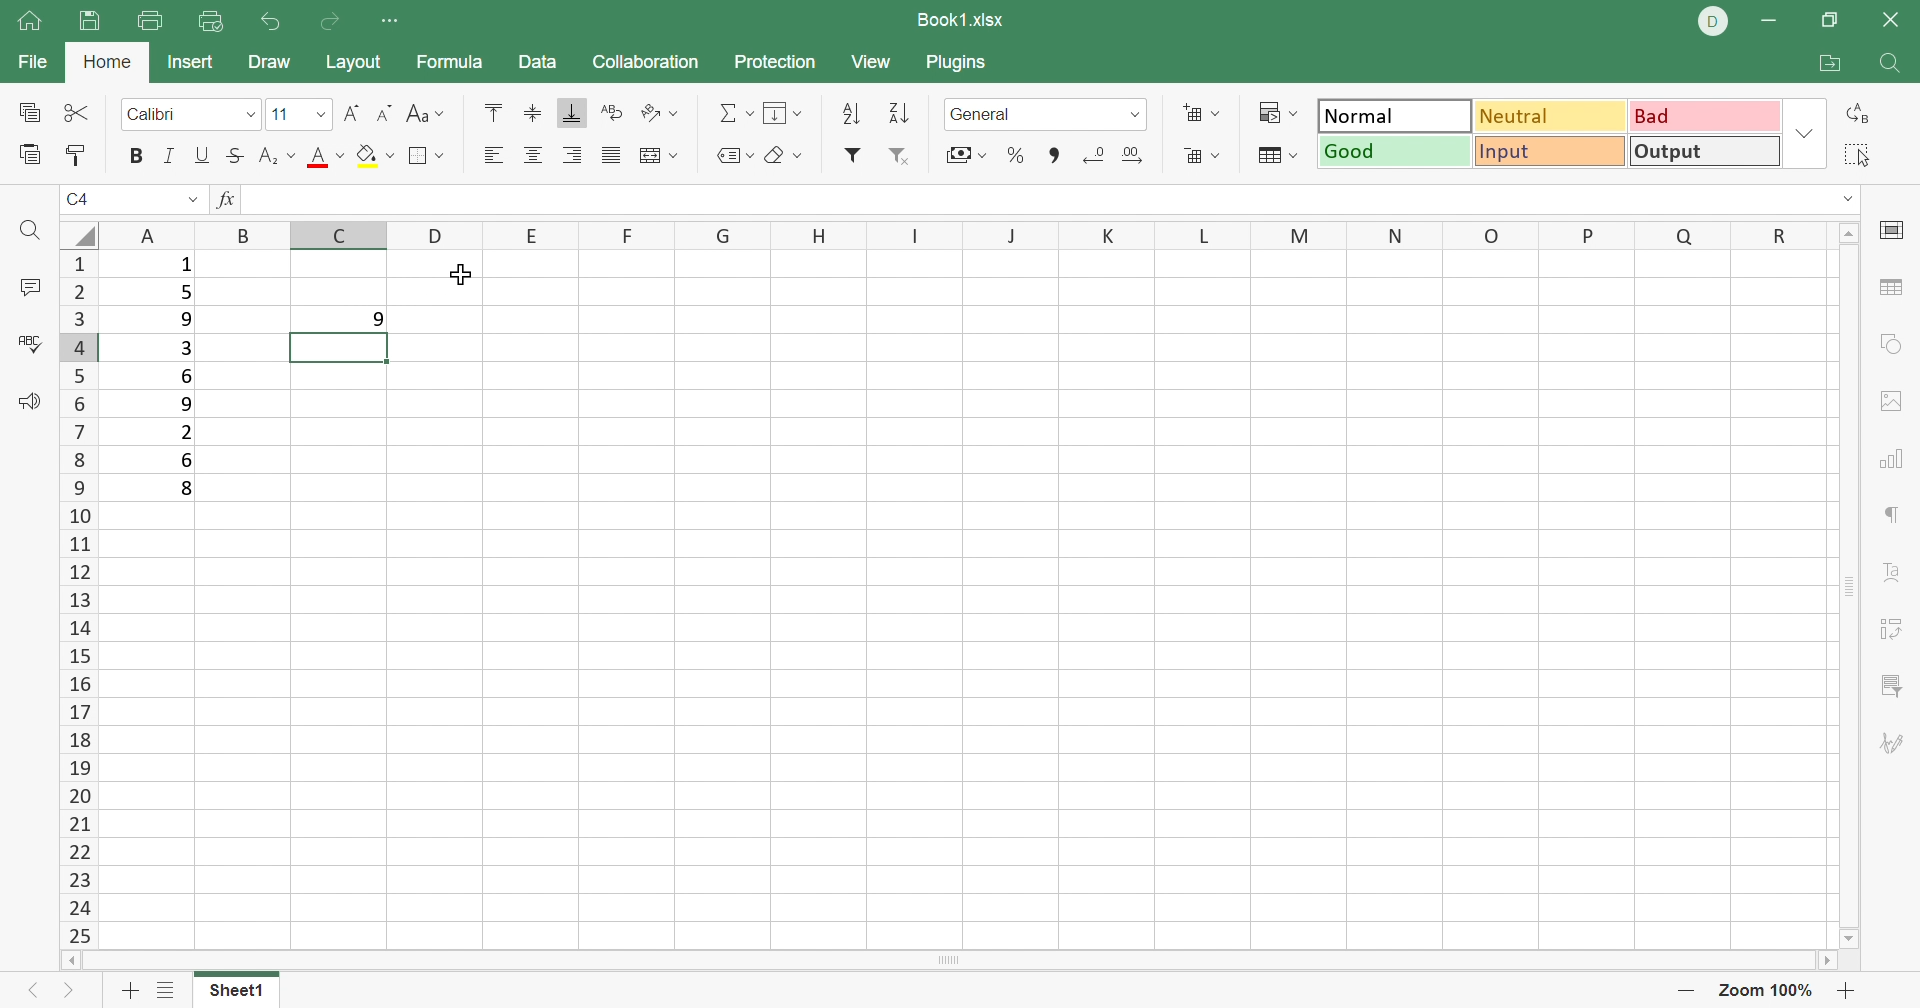  I want to click on Layout, so click(357, 63).